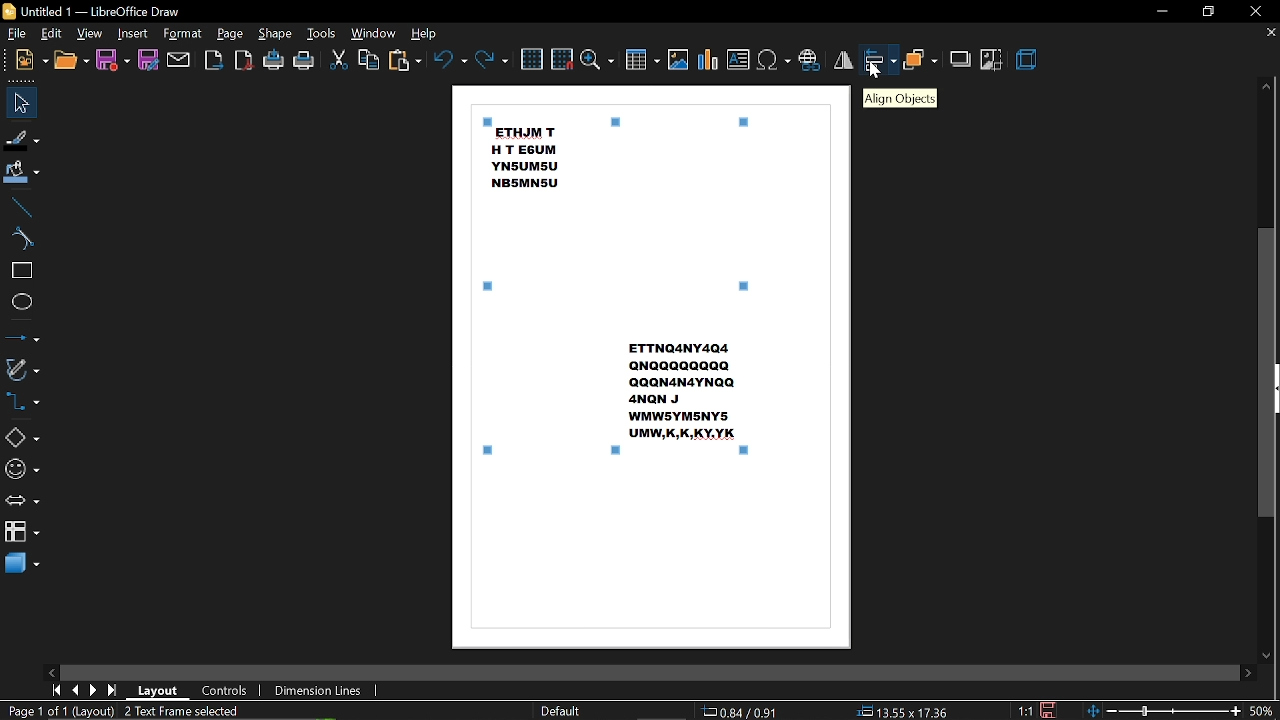 The width and height of the screenshot is (1280, 720). I want to click on arrows, so click(22, 502).